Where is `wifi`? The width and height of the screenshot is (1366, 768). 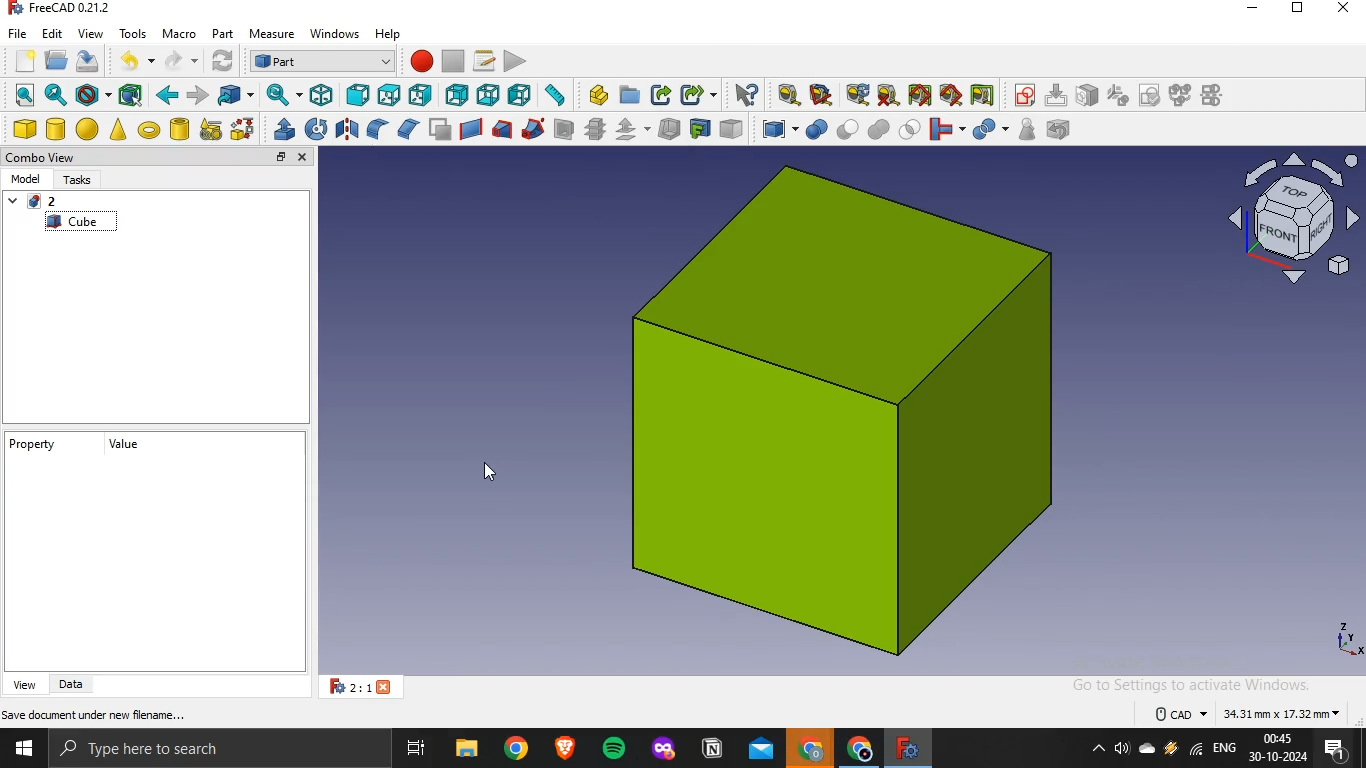
wifi is located at coordinates (1197, 749).